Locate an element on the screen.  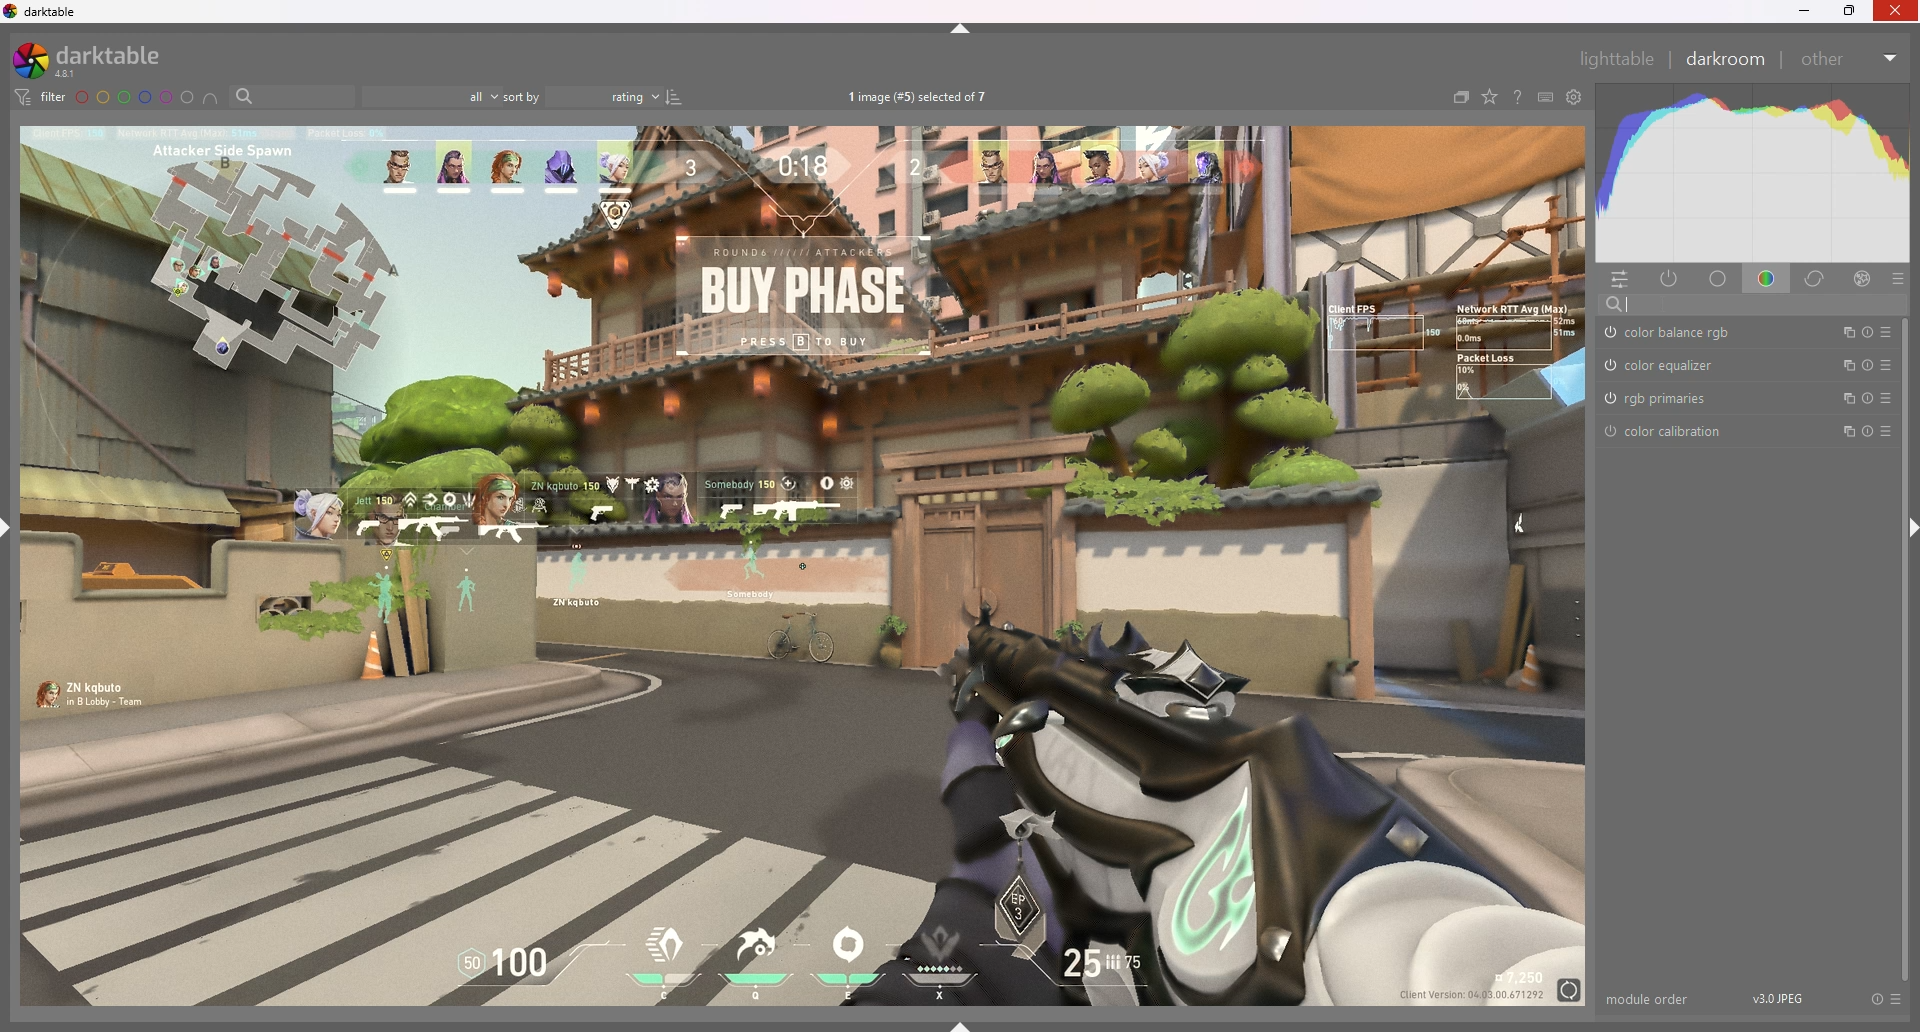
multiple instances action is located at coordinates (1841, 400).